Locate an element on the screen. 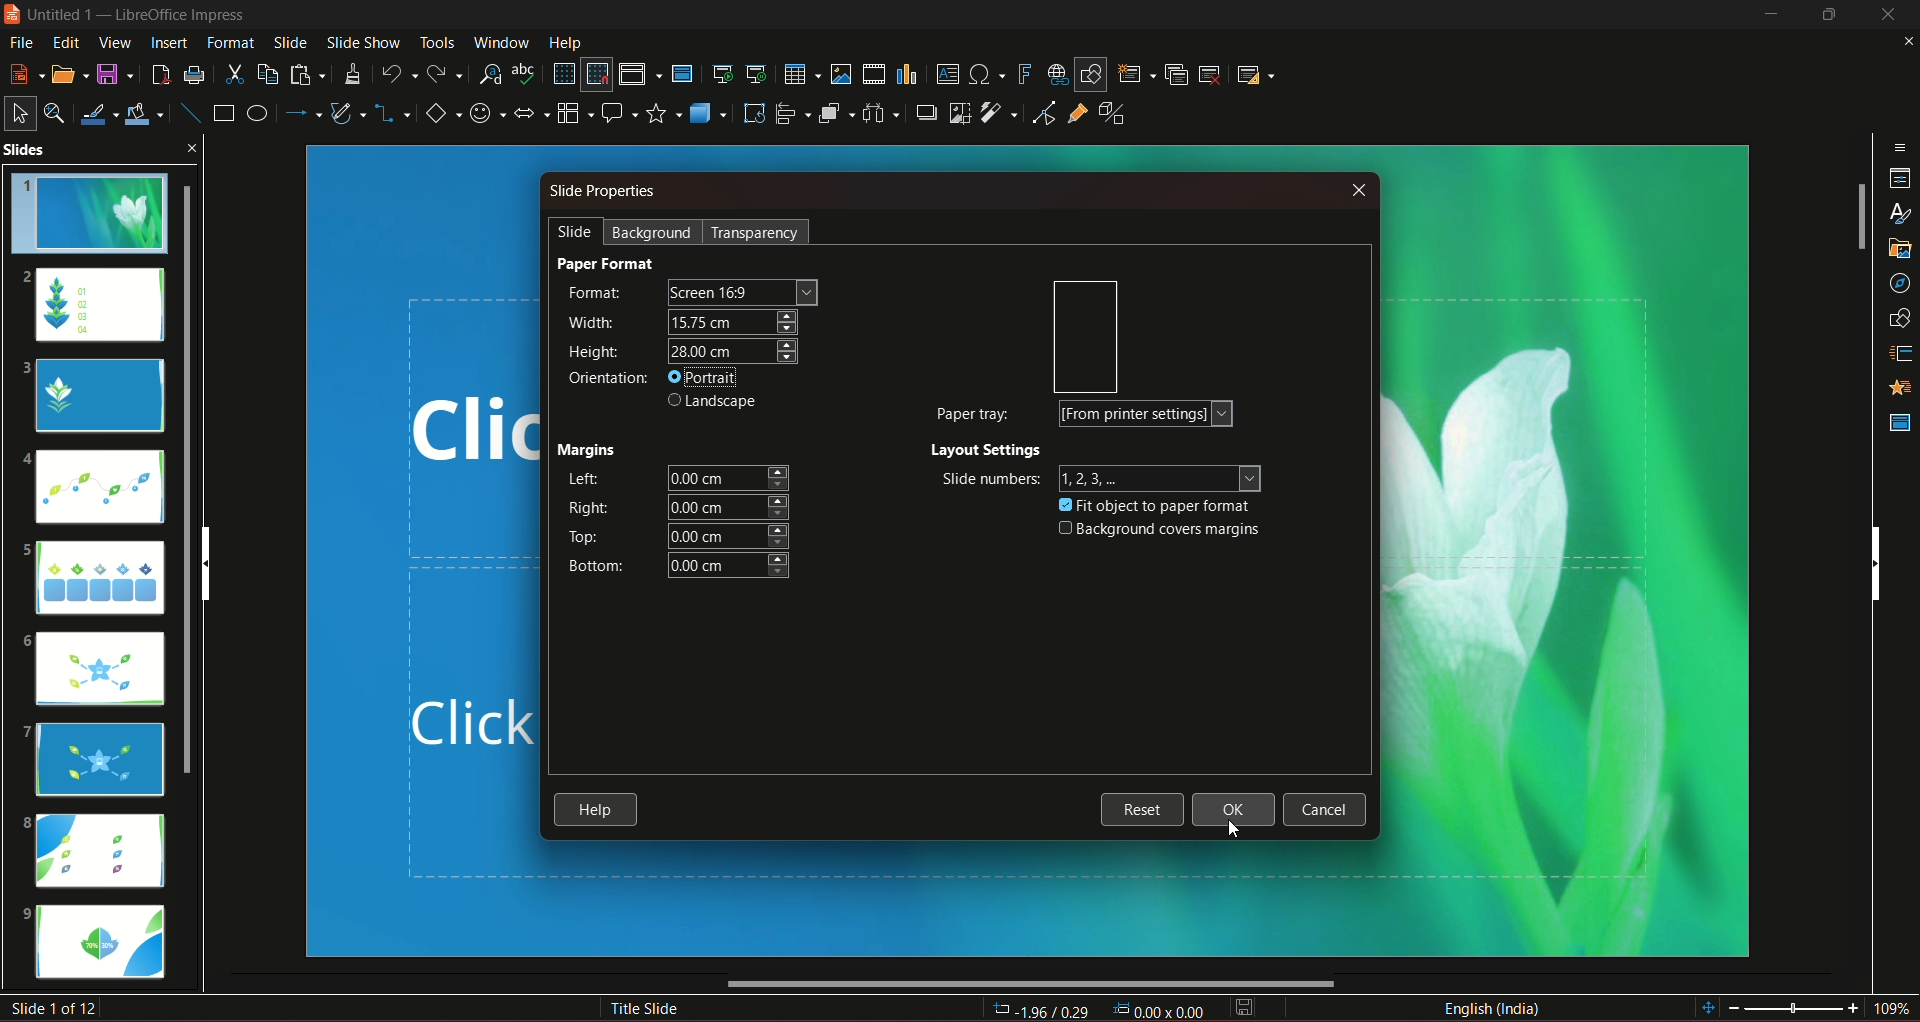  cursor is located at coordinates (1238, 828).